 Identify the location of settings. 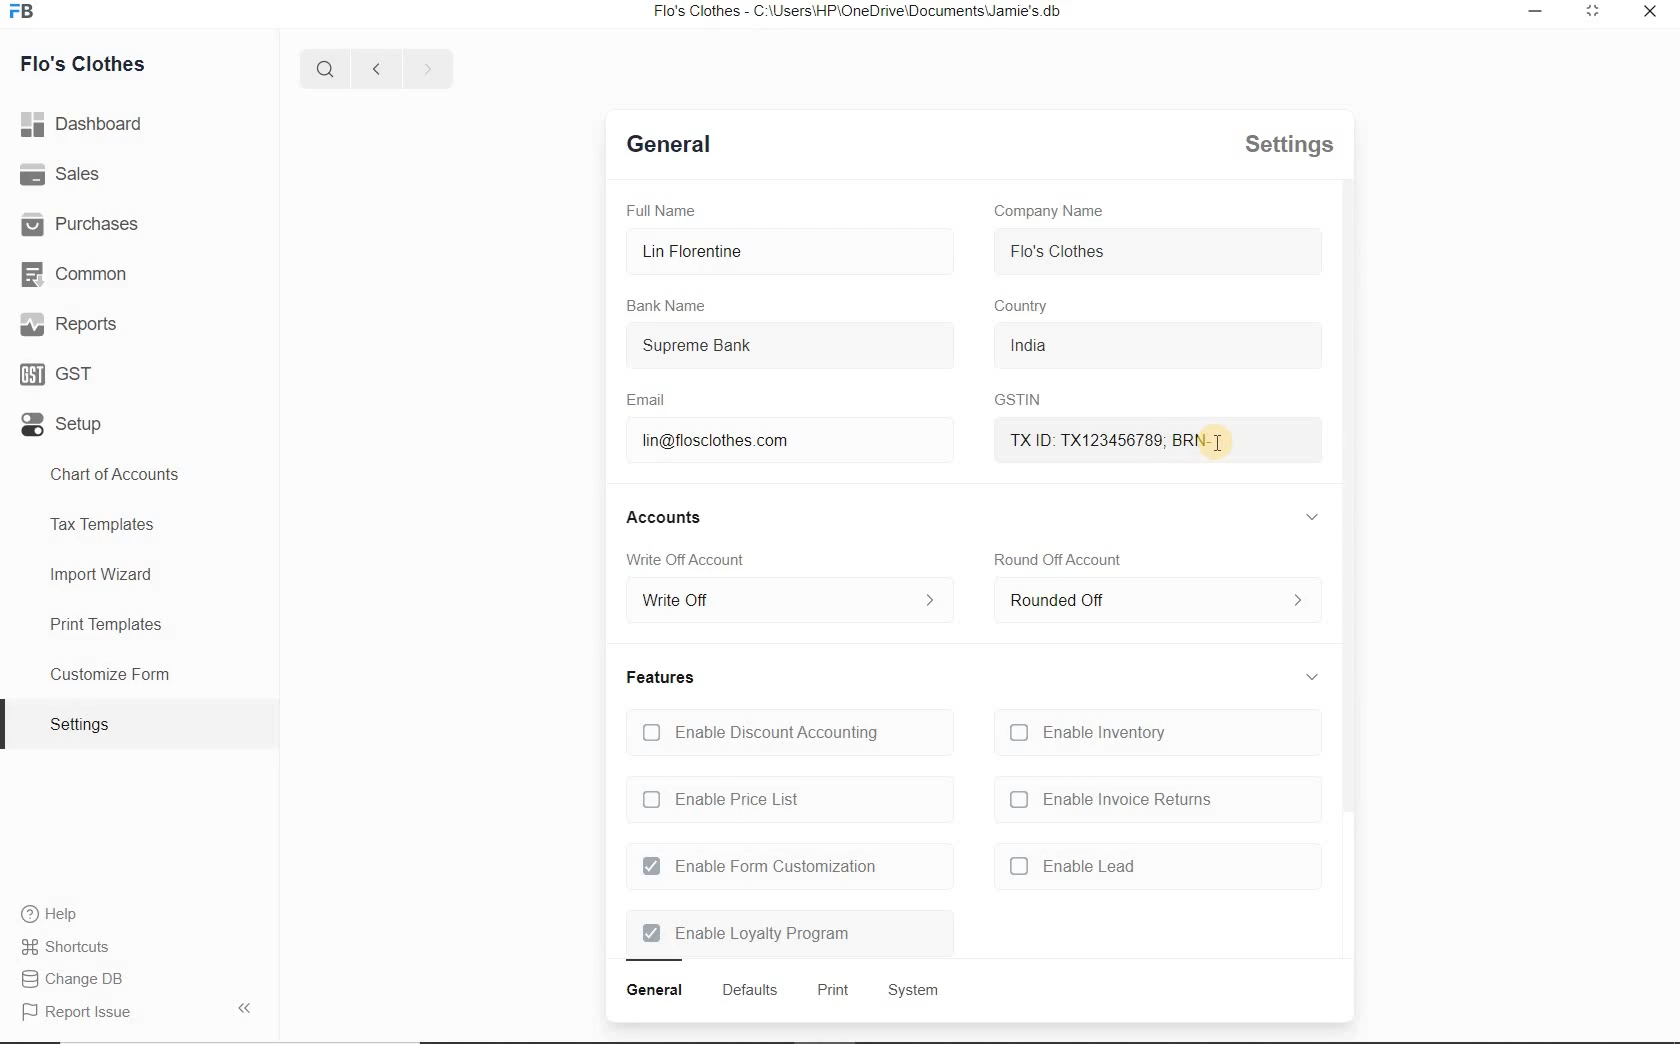
(80, 723).